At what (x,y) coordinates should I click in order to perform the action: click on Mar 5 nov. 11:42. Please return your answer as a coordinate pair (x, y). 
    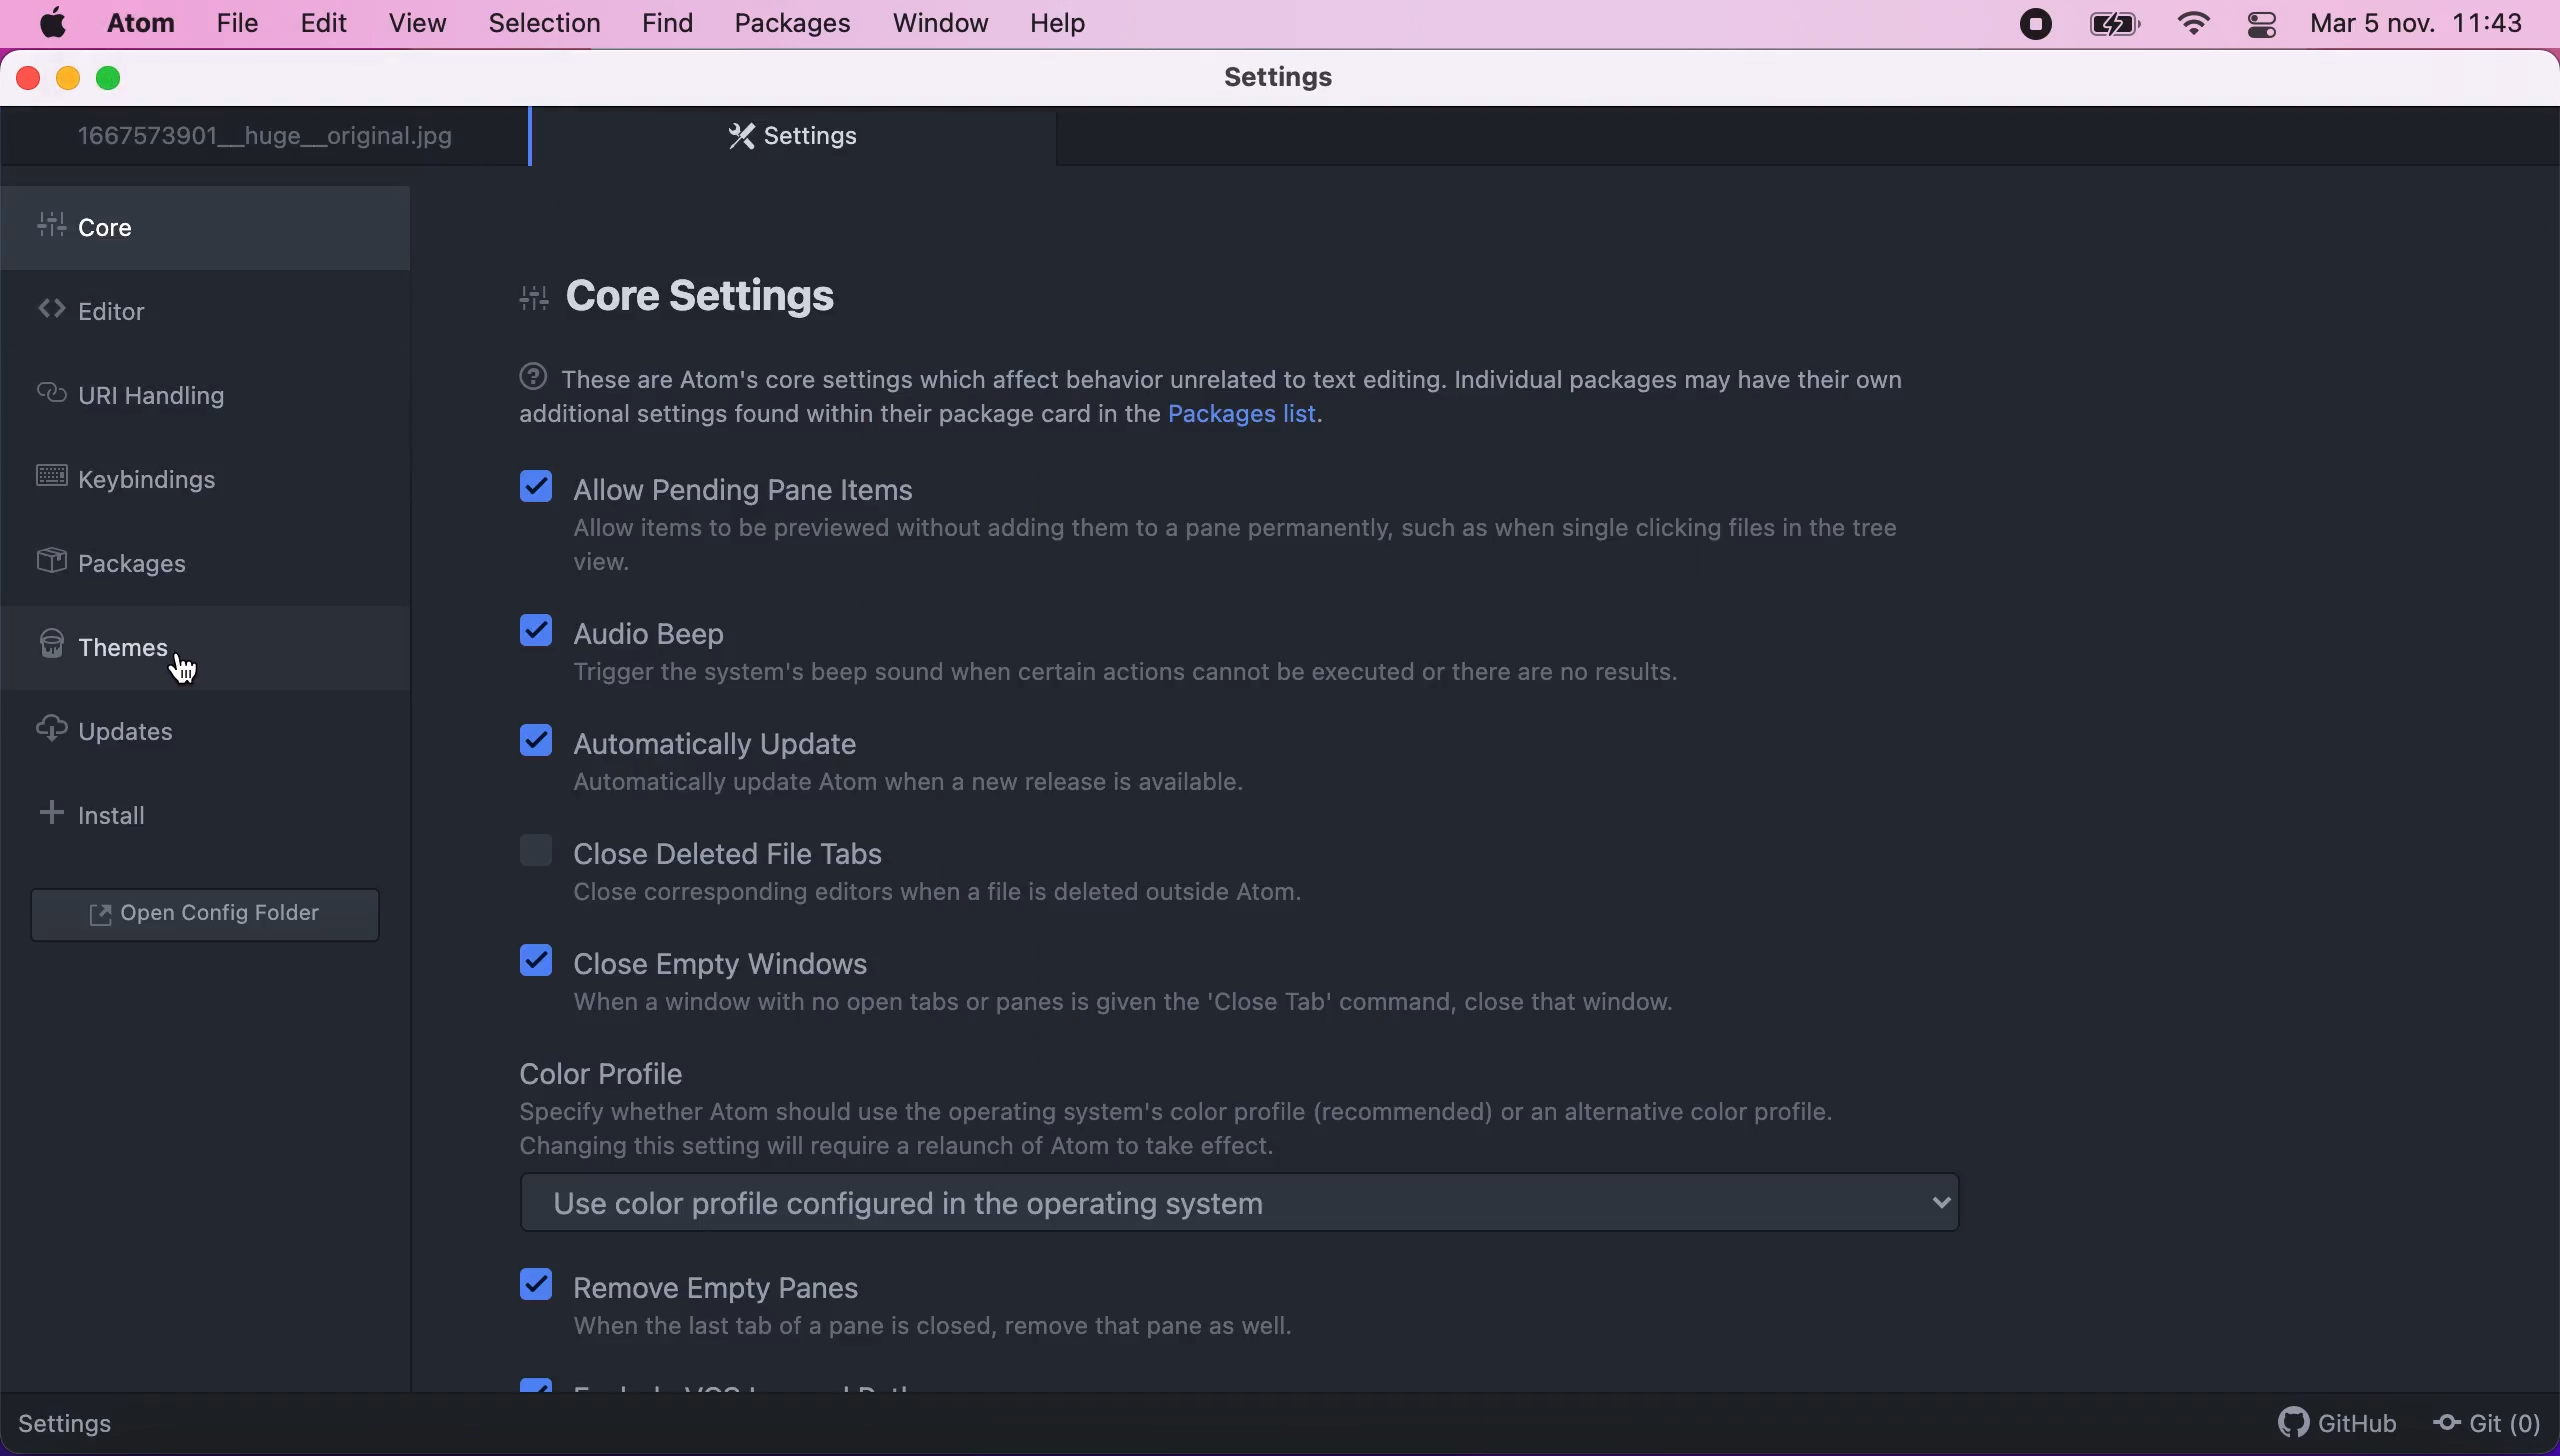
    Looking at the image, I should click on (2422, 28).